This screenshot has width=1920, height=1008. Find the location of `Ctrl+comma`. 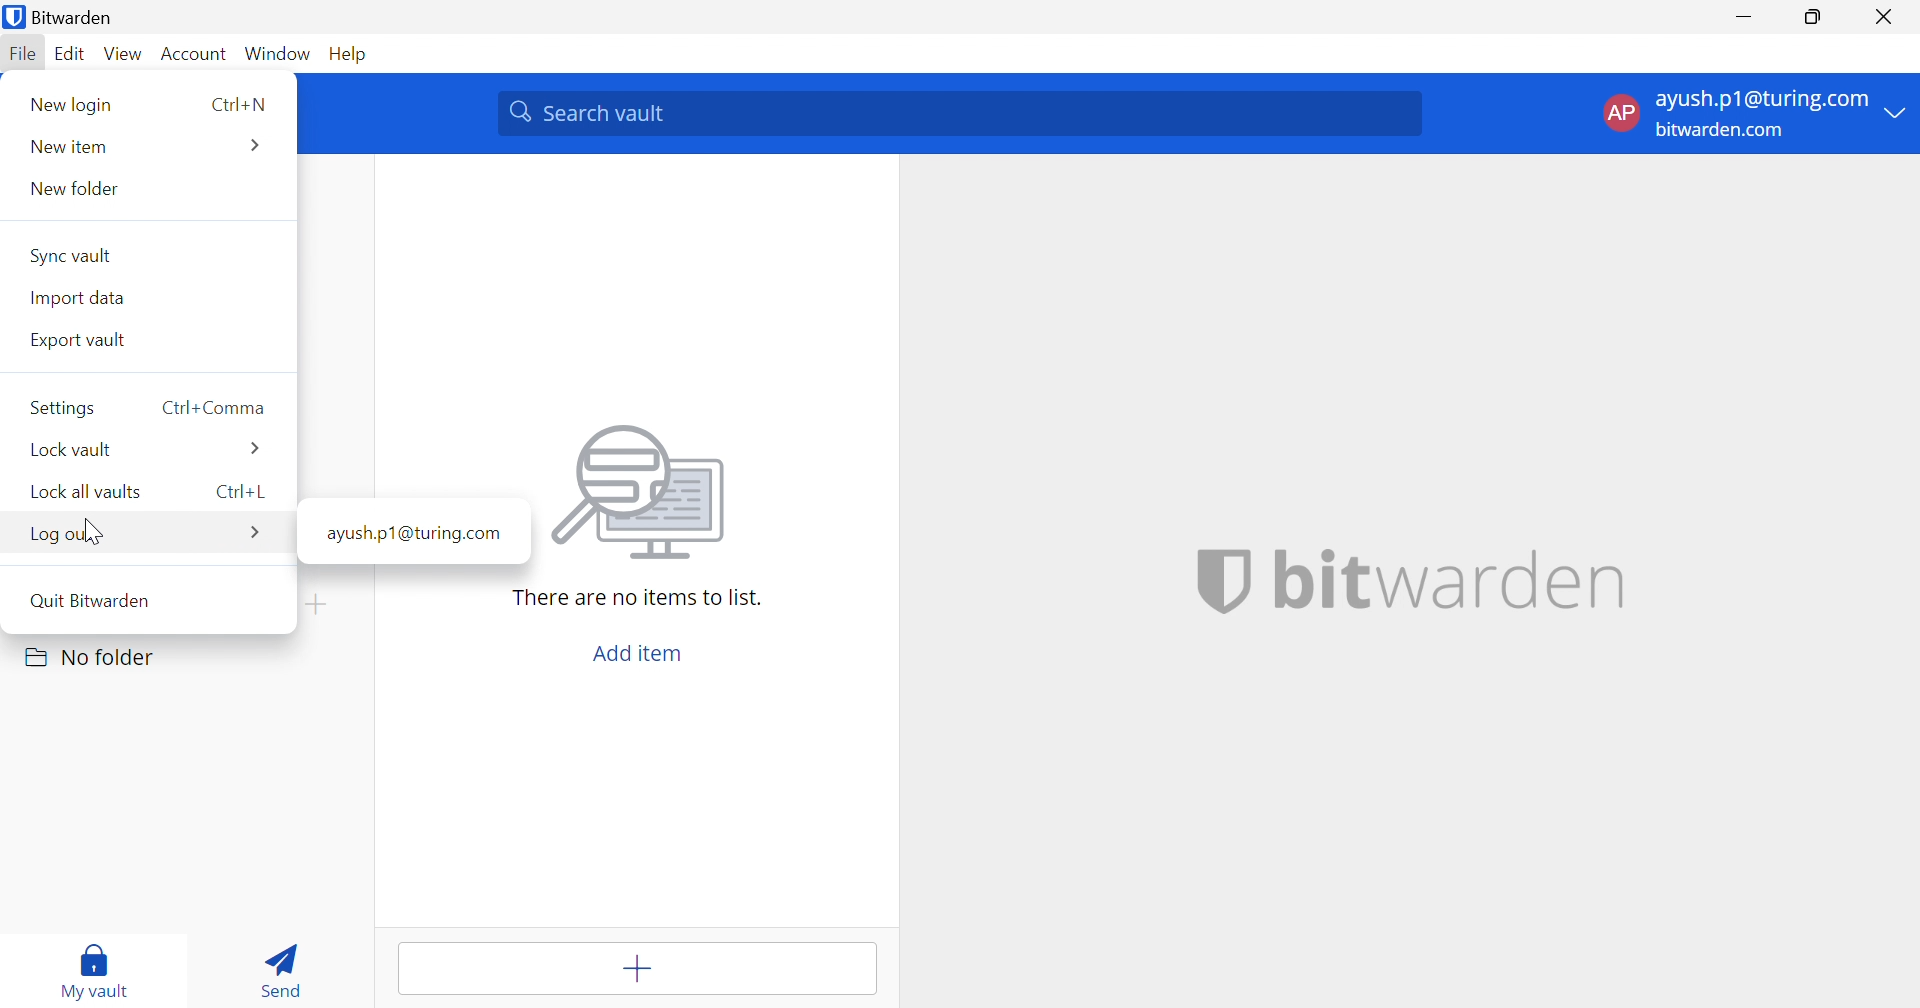

Ctrl+comma is located at coordinates (215, 408).